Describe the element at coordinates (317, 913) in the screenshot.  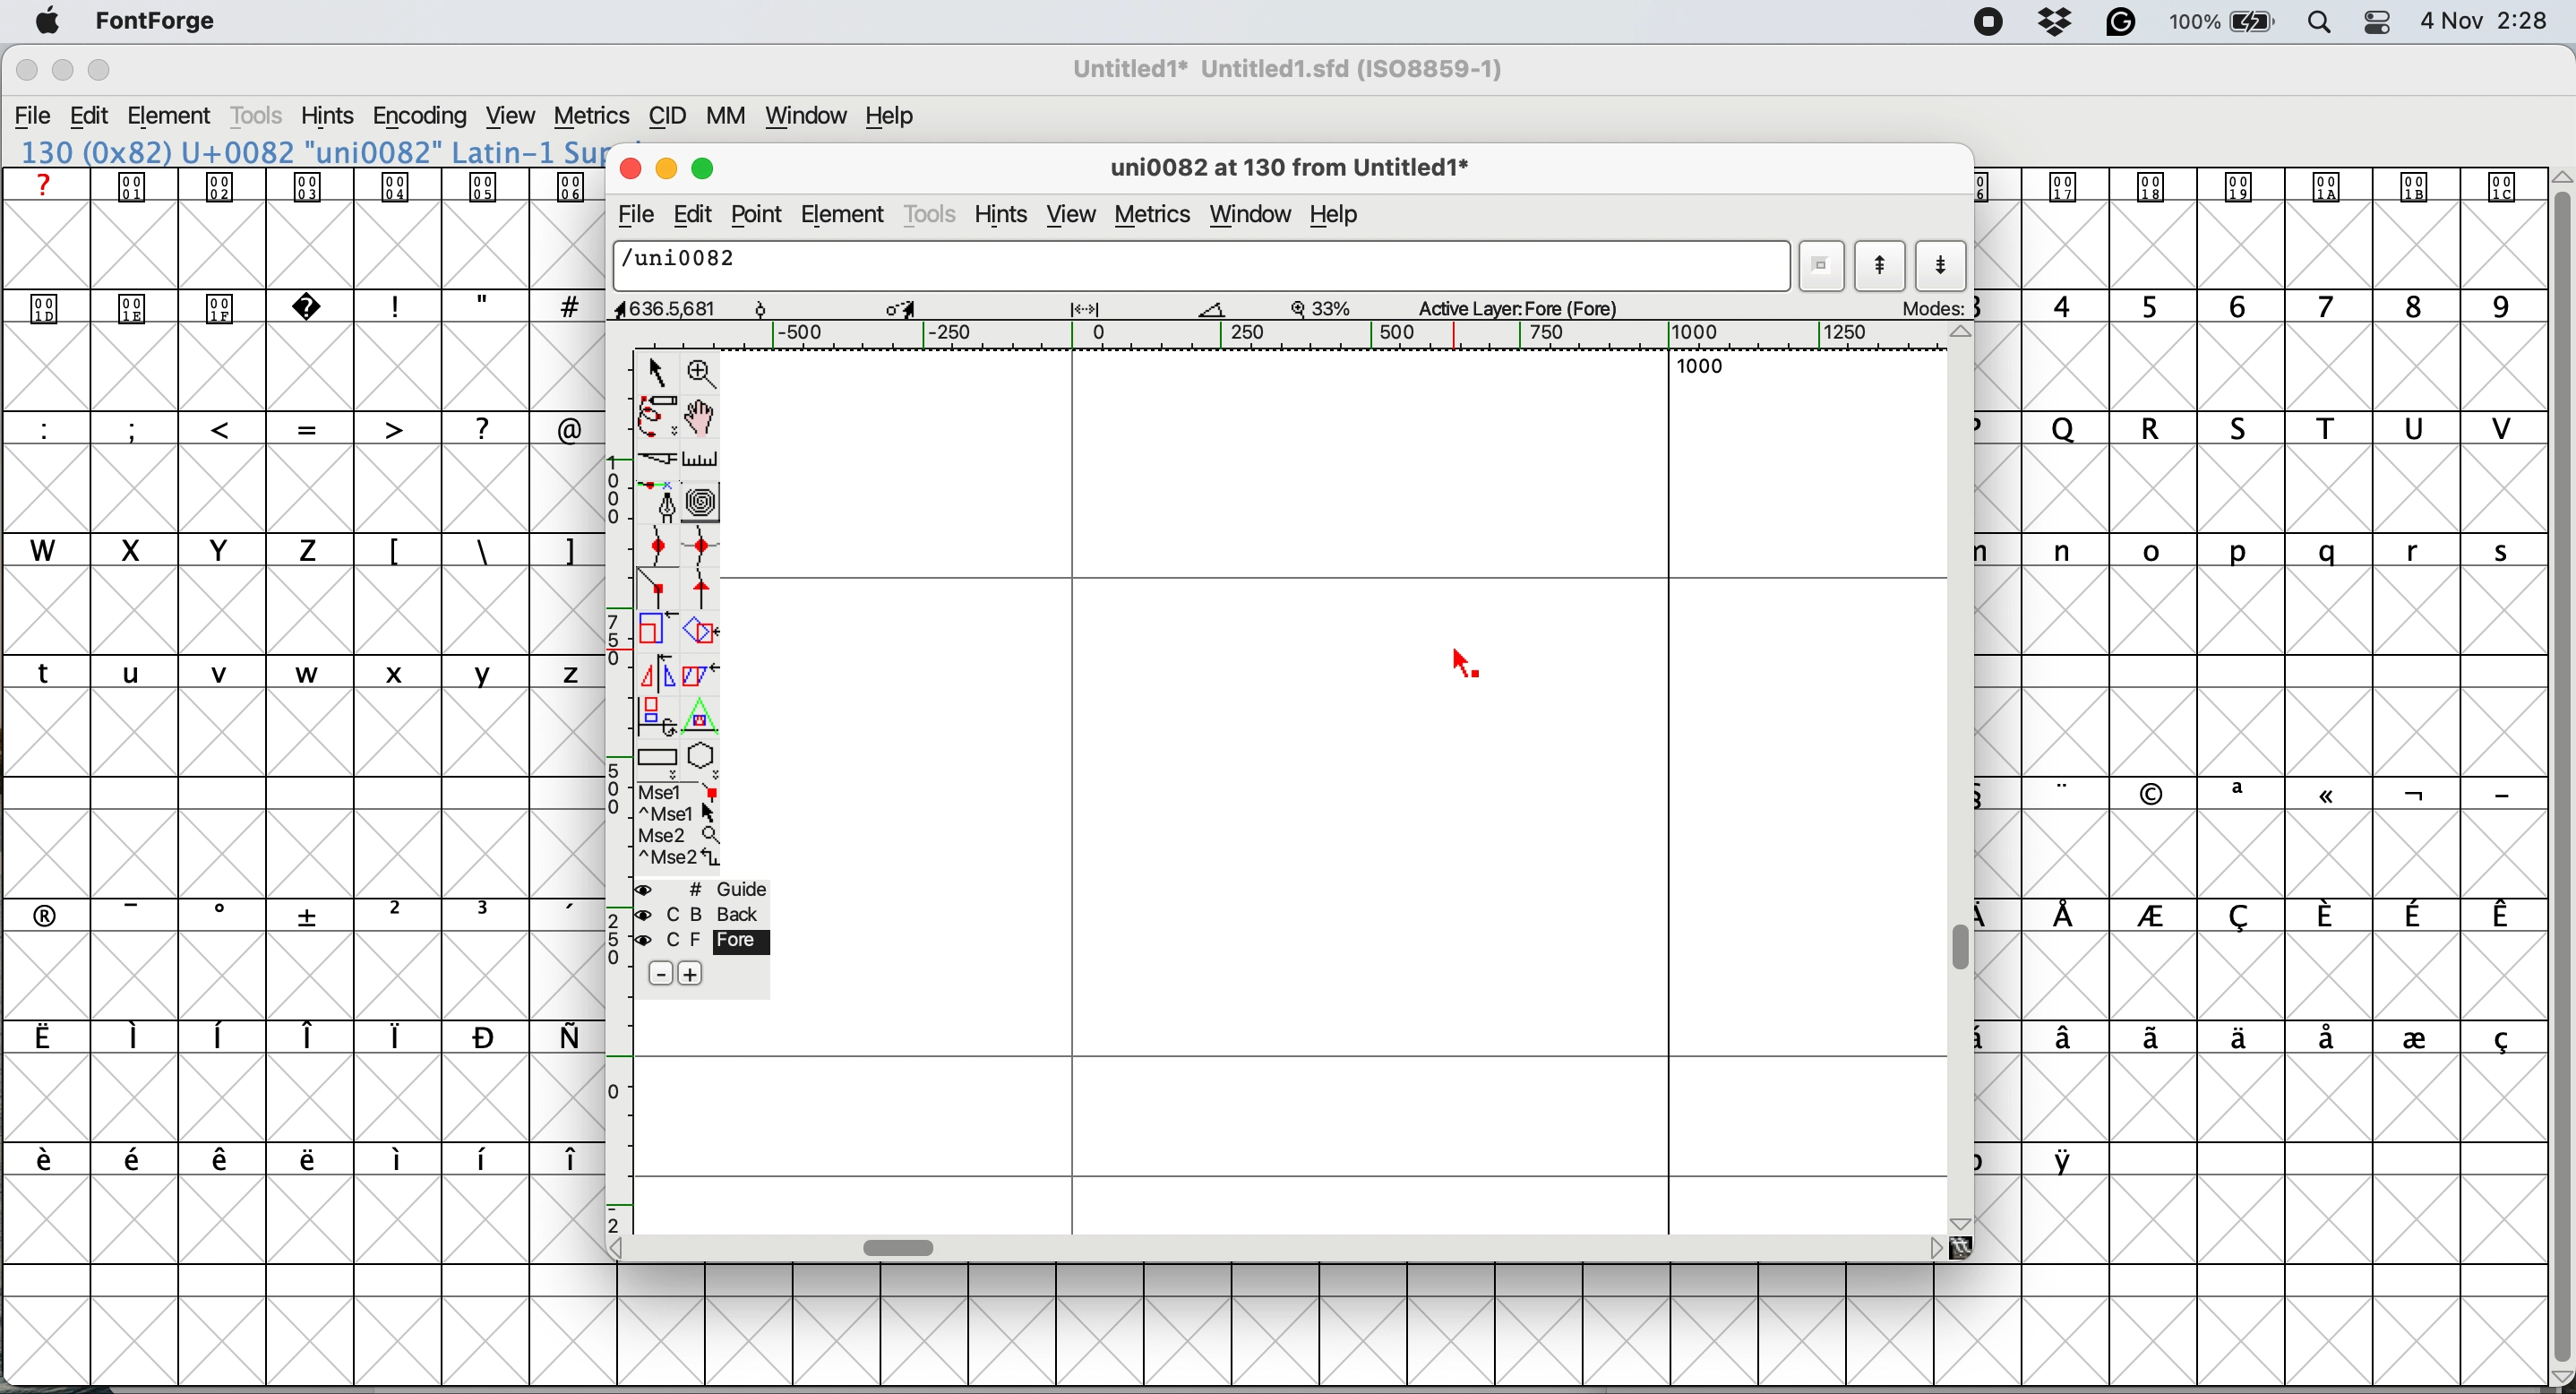
I see `symbols` at that location.